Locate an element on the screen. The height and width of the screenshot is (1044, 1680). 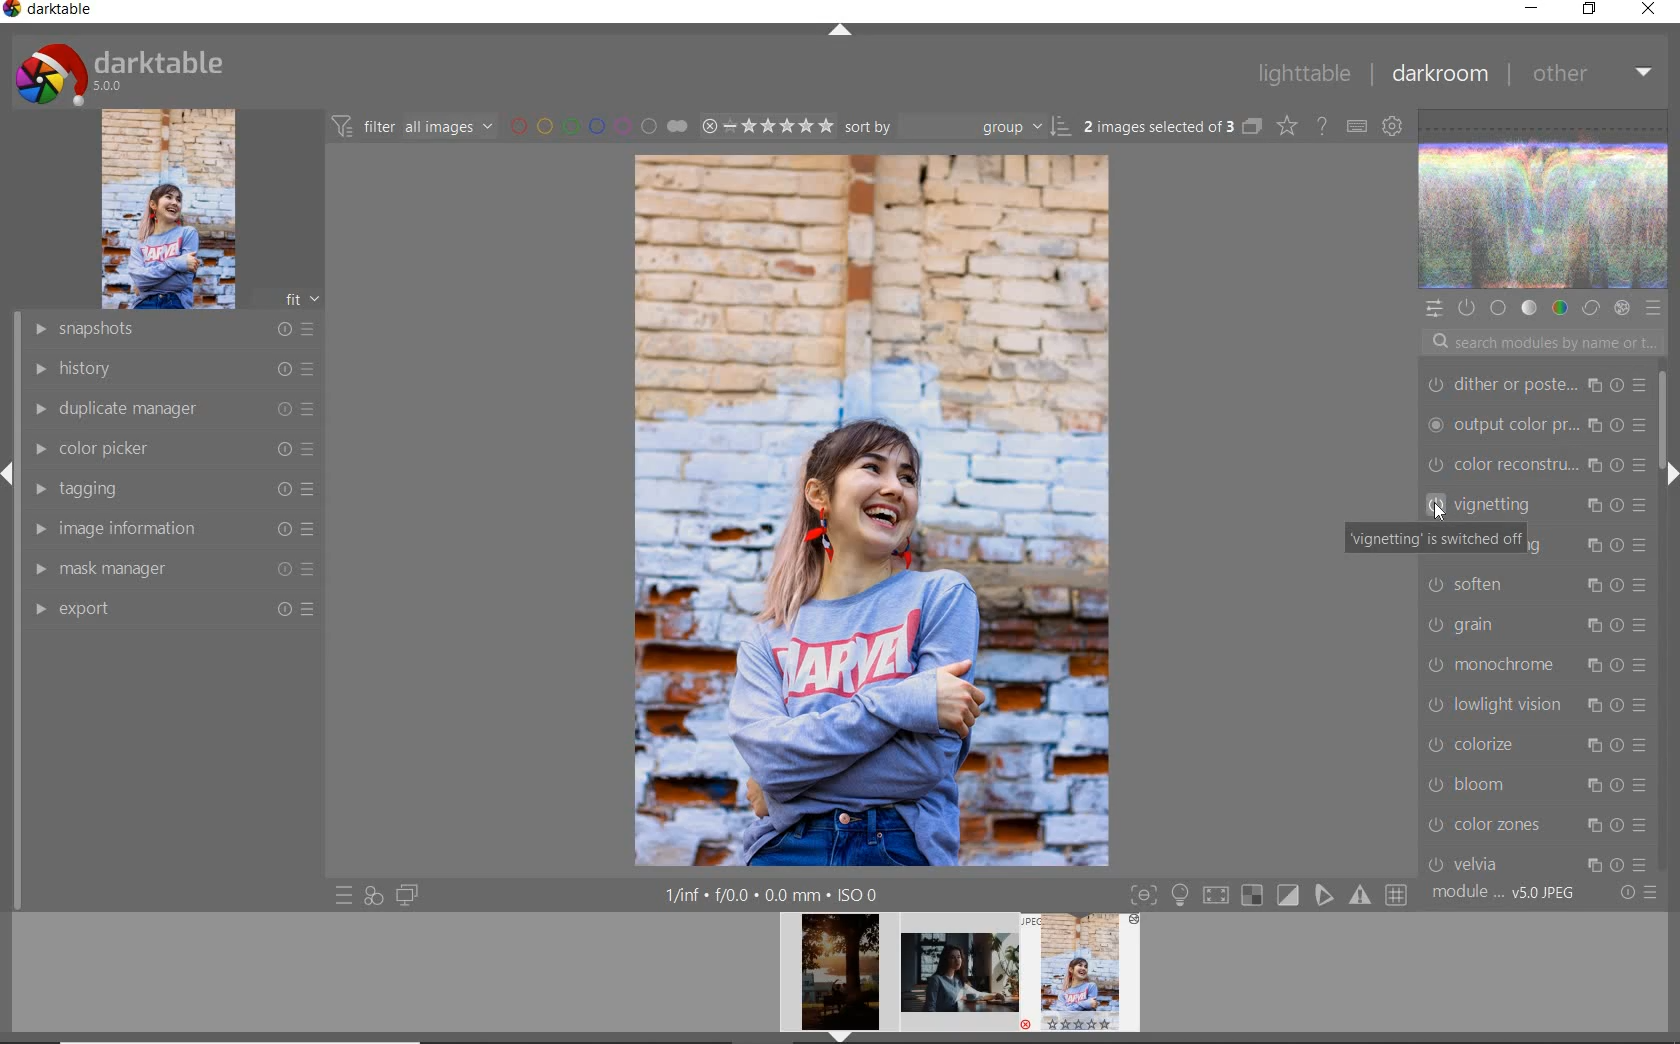
filter image is located at coordinates (412, 125).